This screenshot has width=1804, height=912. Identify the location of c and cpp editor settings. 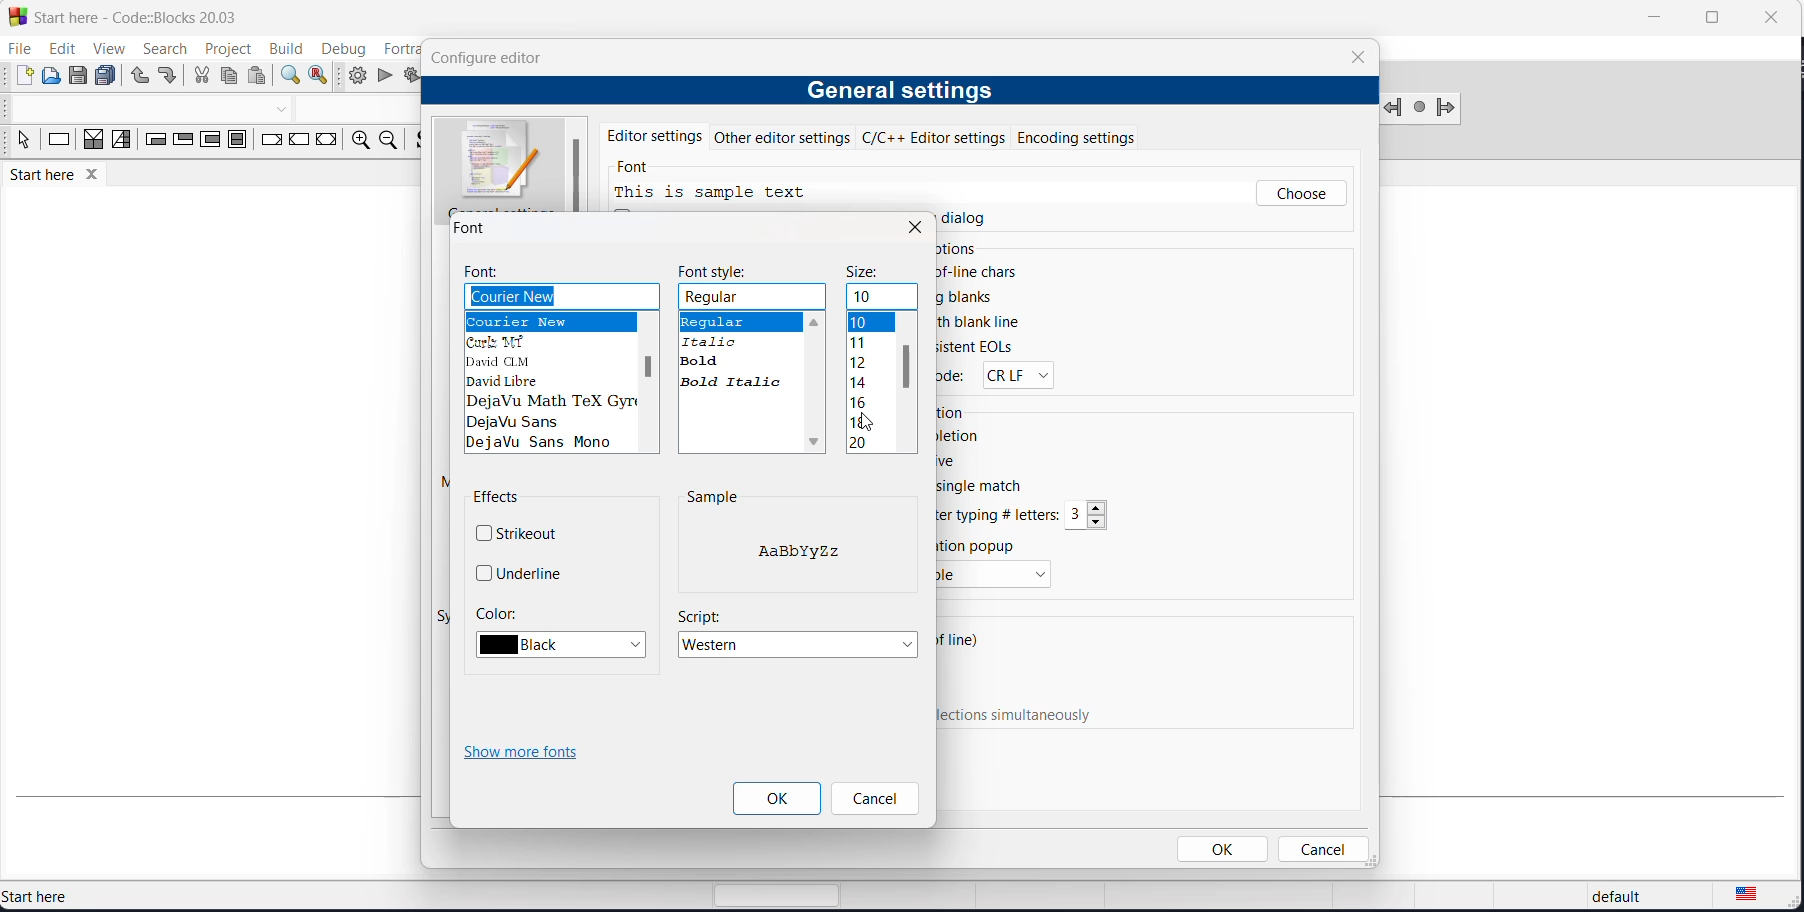
(940, 137).